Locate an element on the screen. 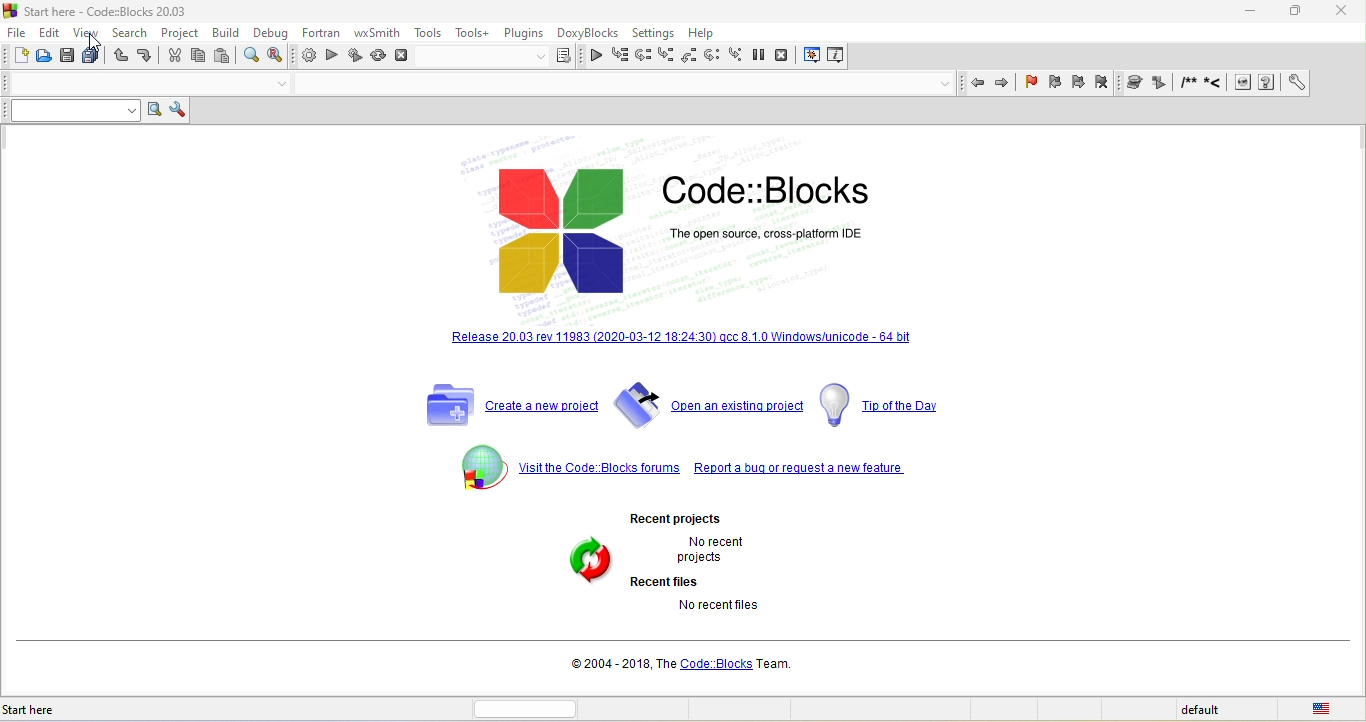 The image size is (1366, 722). maximize is located at coordinates (1288, 14).